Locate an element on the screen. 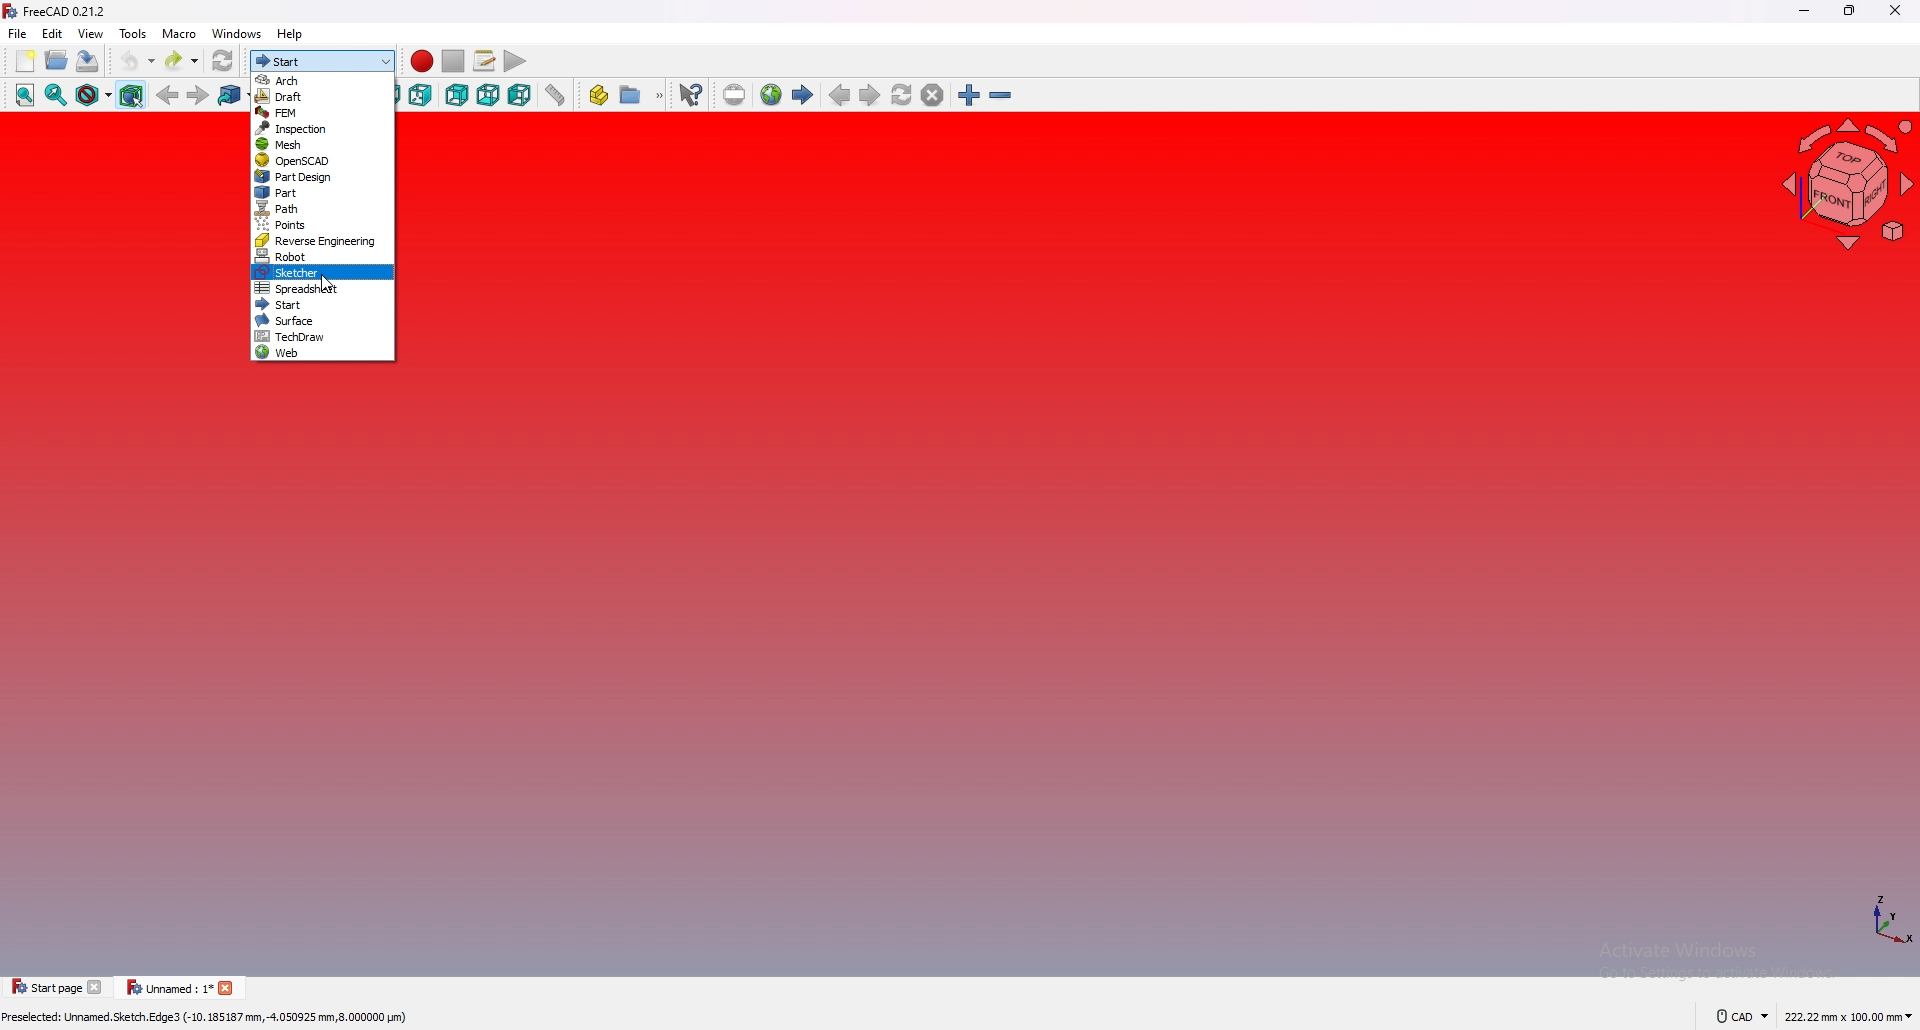  forward is located at coordinates (198, 96).